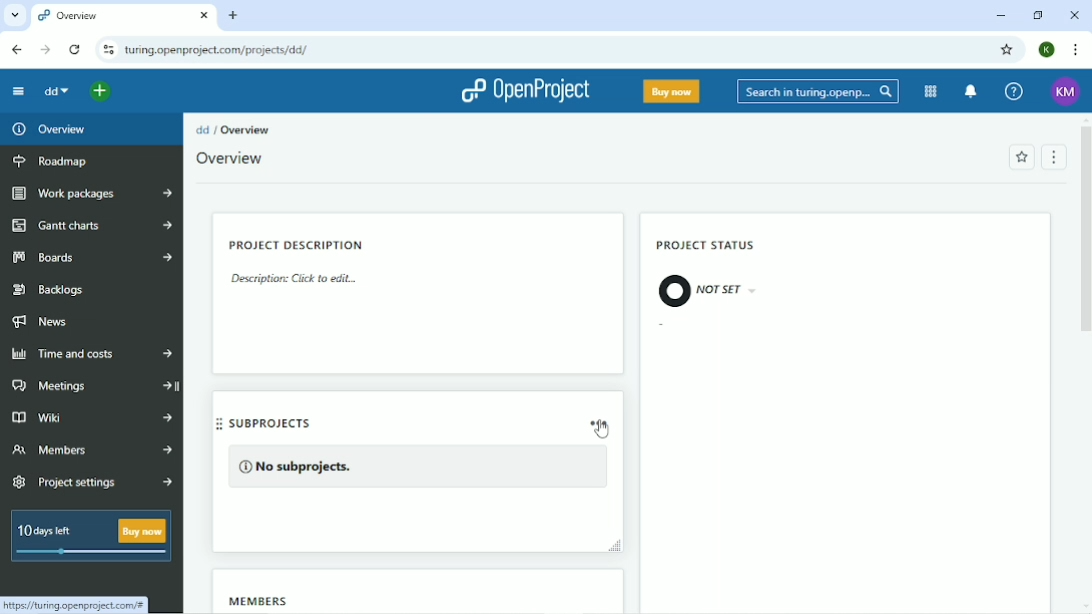  What do you see at coordinates (1047, 48) in the screenshot?
I see `Account` at bounding box center [1047, 48].